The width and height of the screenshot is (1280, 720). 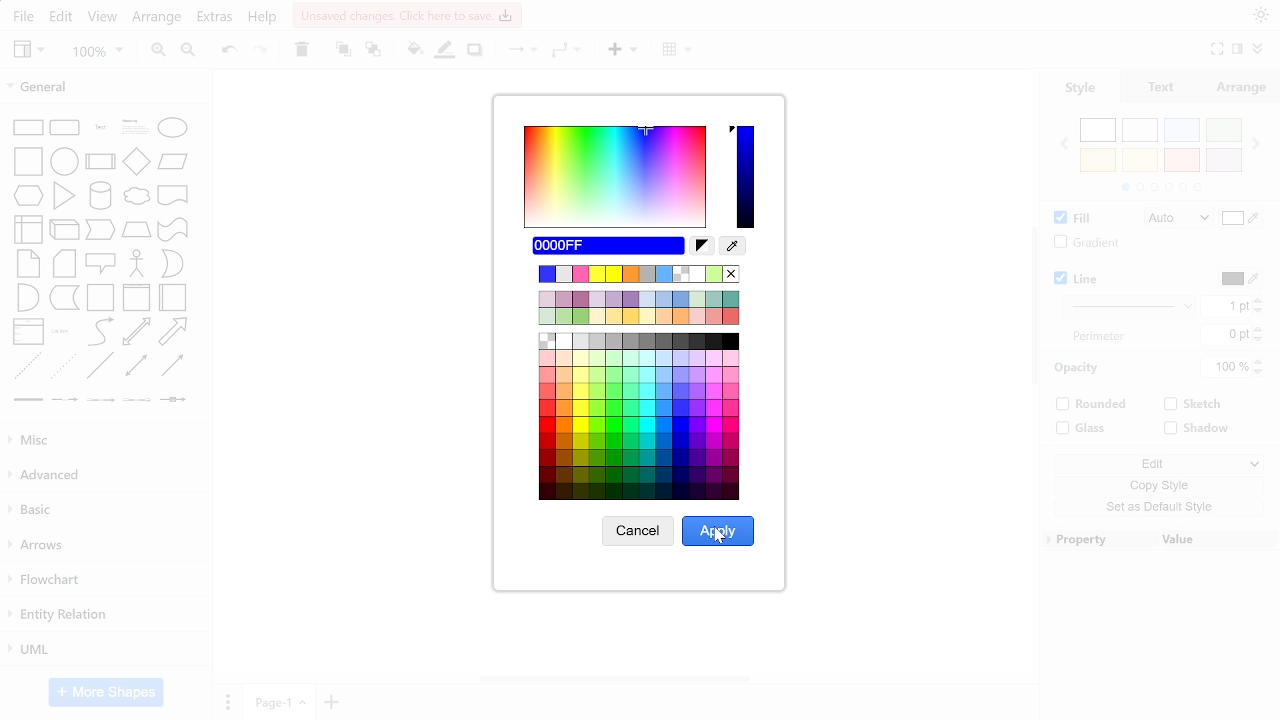 I want to click on previous, so click(x=1063, y=144).